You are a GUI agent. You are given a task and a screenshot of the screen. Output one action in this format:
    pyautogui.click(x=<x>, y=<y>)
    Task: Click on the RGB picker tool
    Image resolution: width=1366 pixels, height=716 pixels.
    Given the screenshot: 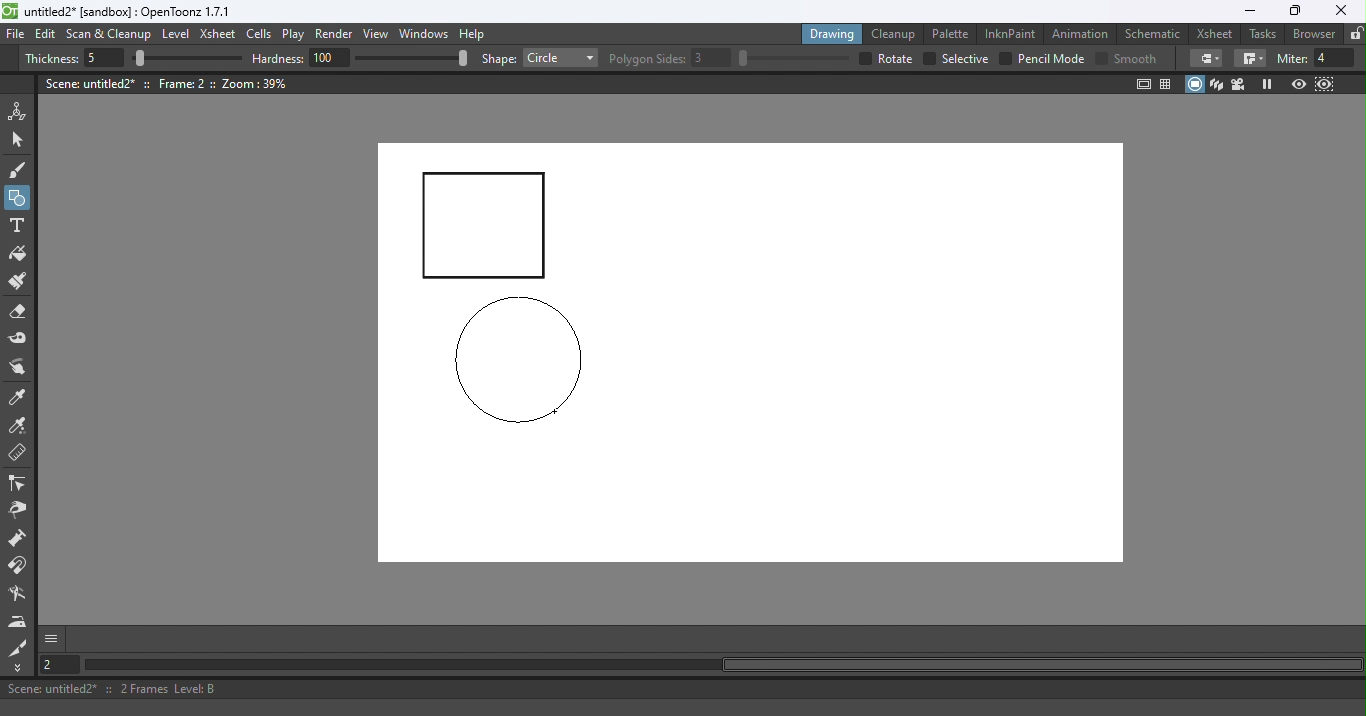 What is the action you would take?
    pyautogui.click(x=21, y=427)
    